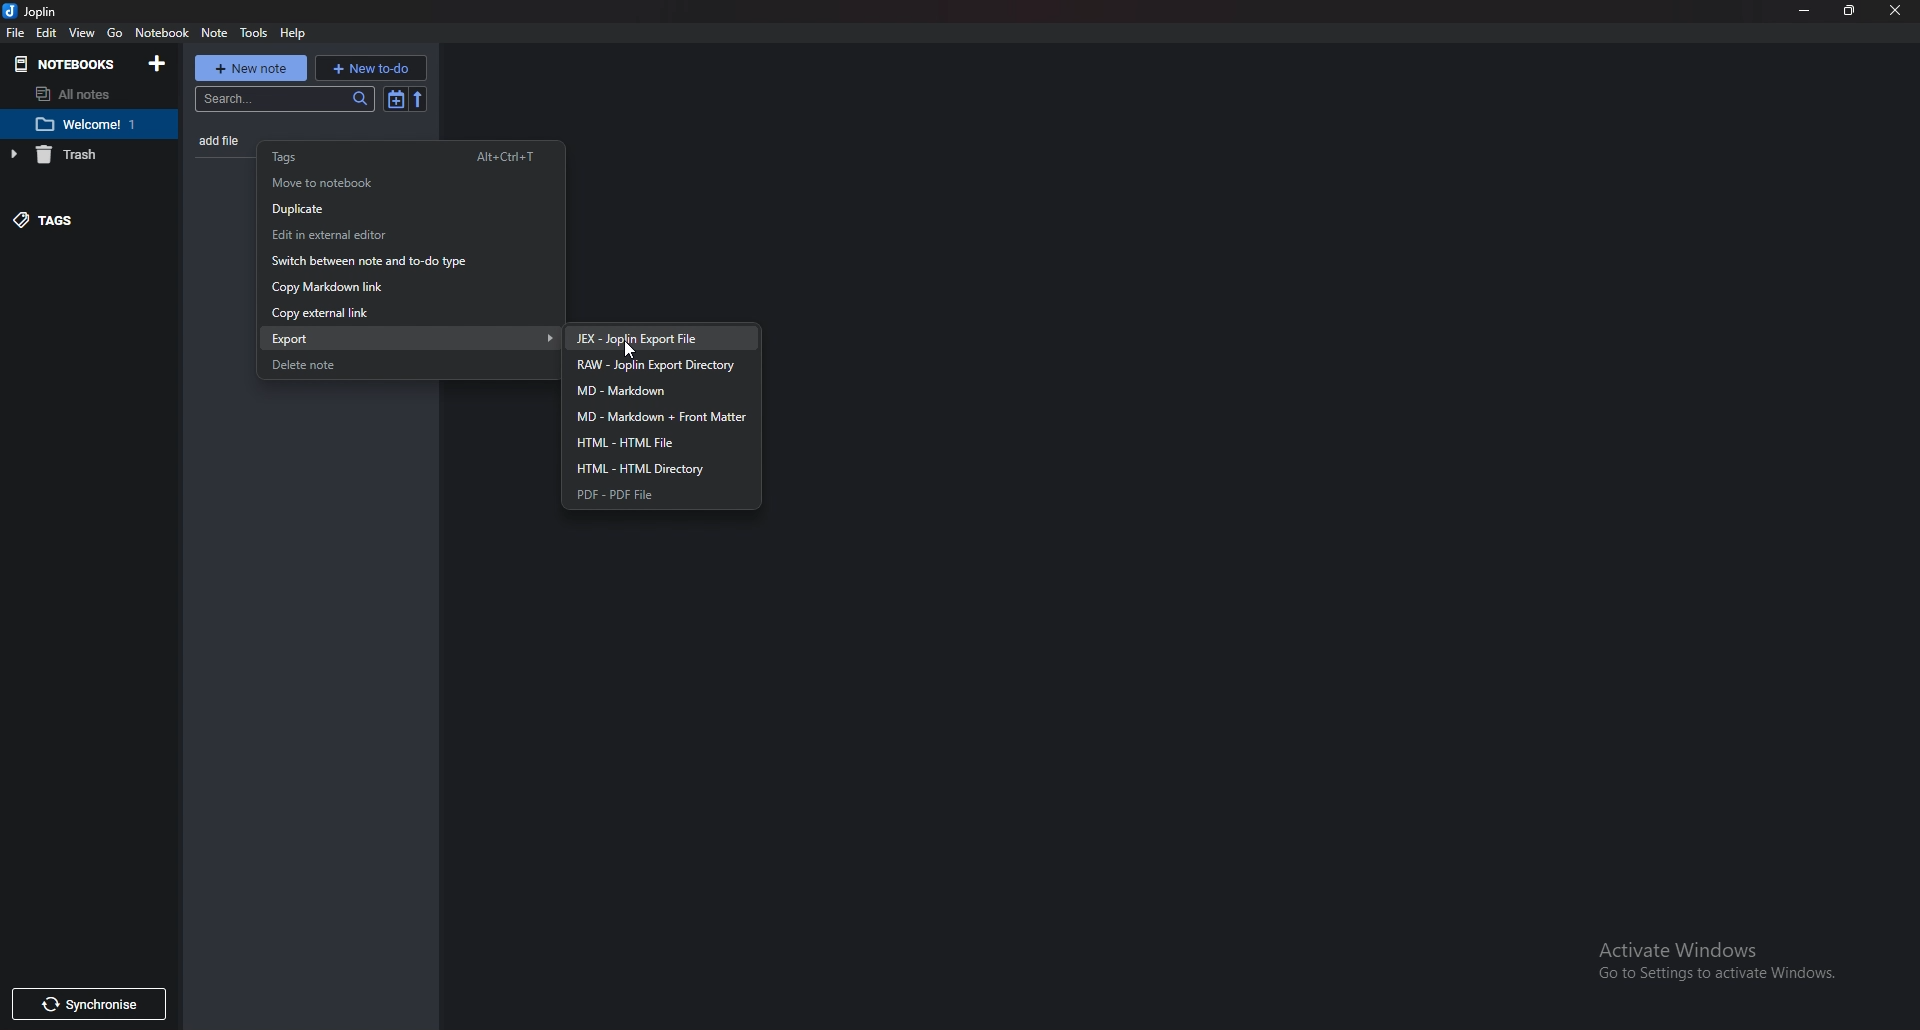  What do you see at coordinates (661, 417) in the screenshot?
I see `markdown + front matter` at bounding box center [661, 417].